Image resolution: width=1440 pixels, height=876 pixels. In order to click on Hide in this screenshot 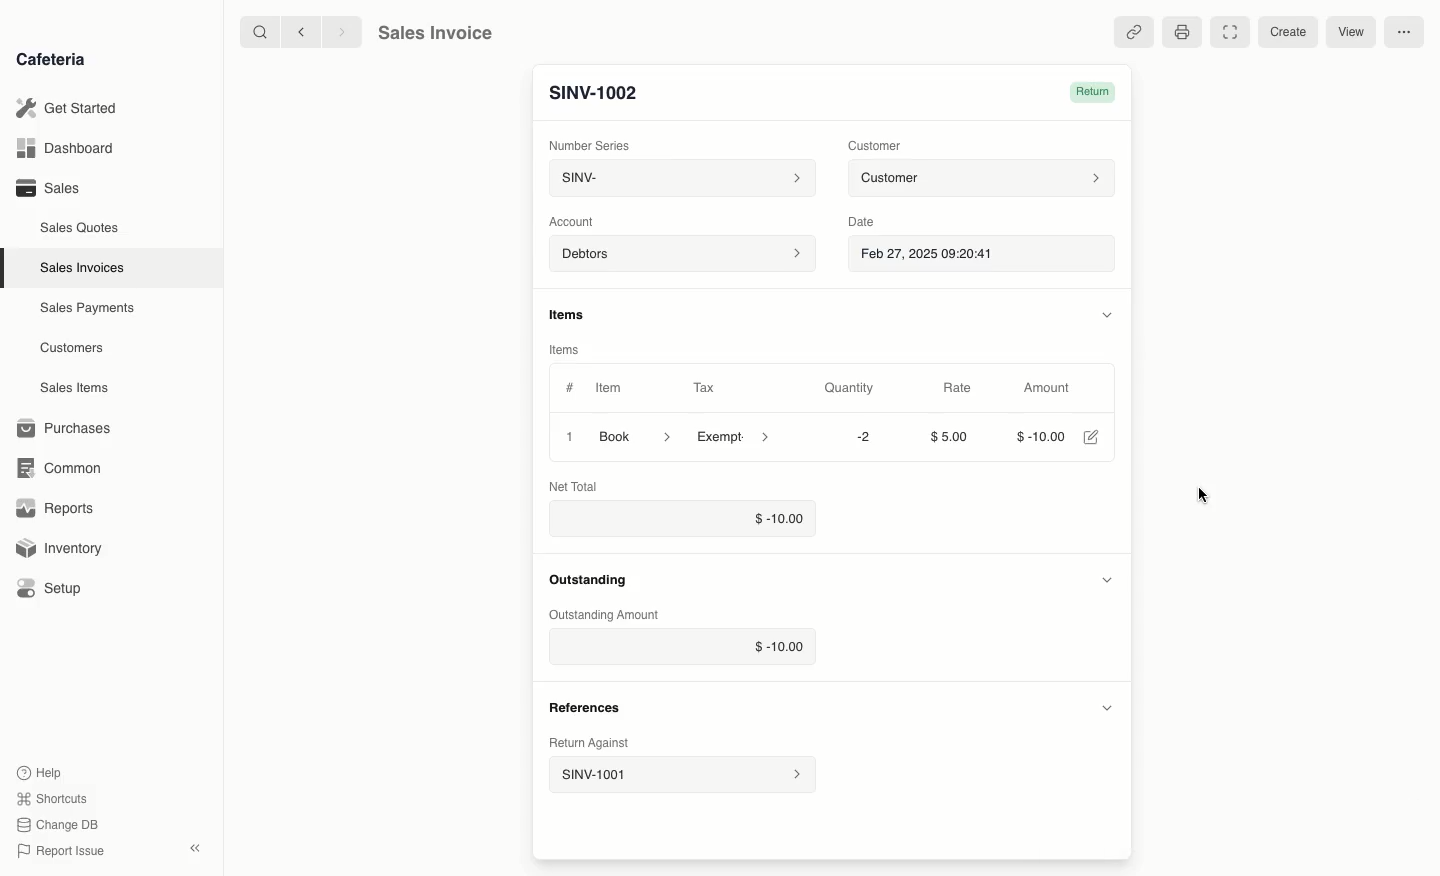, I will do `click(1104, 581)`.